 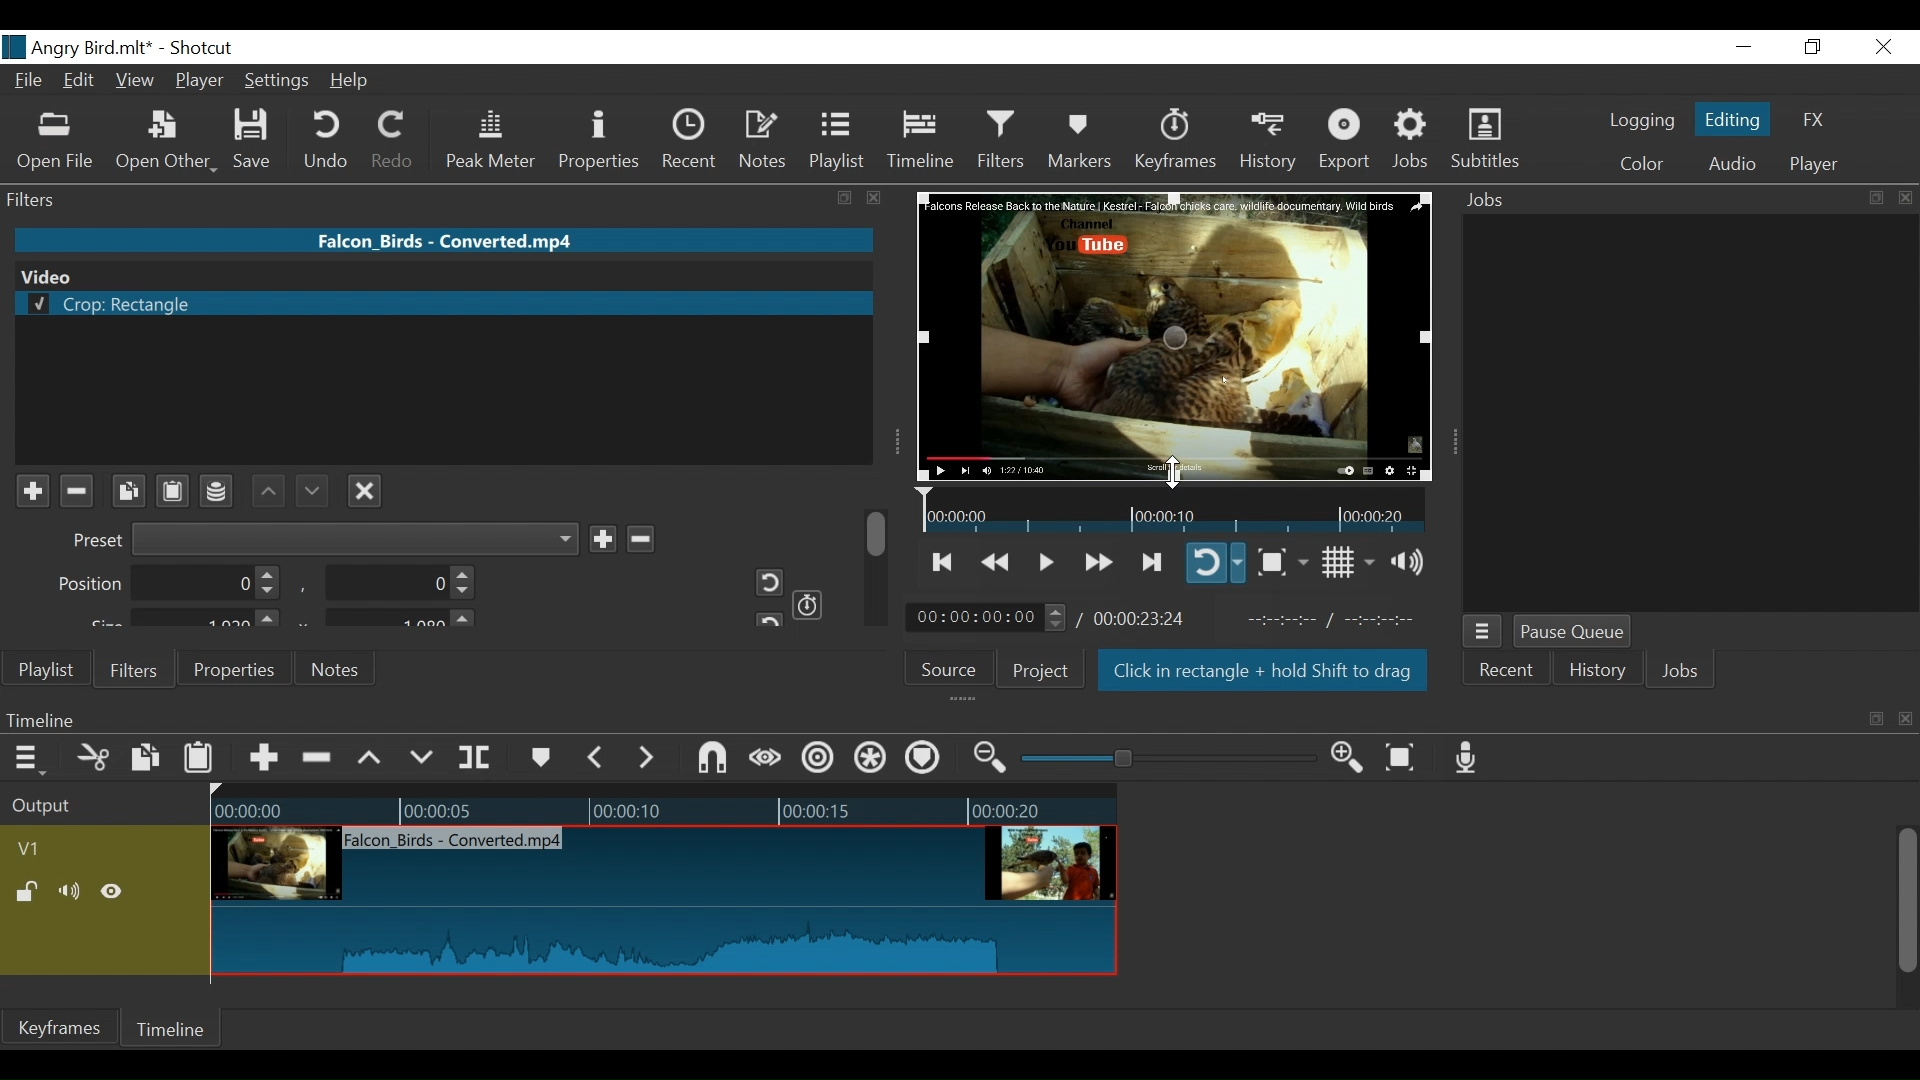 I want to click on Properties, so click(x=231, y=668).